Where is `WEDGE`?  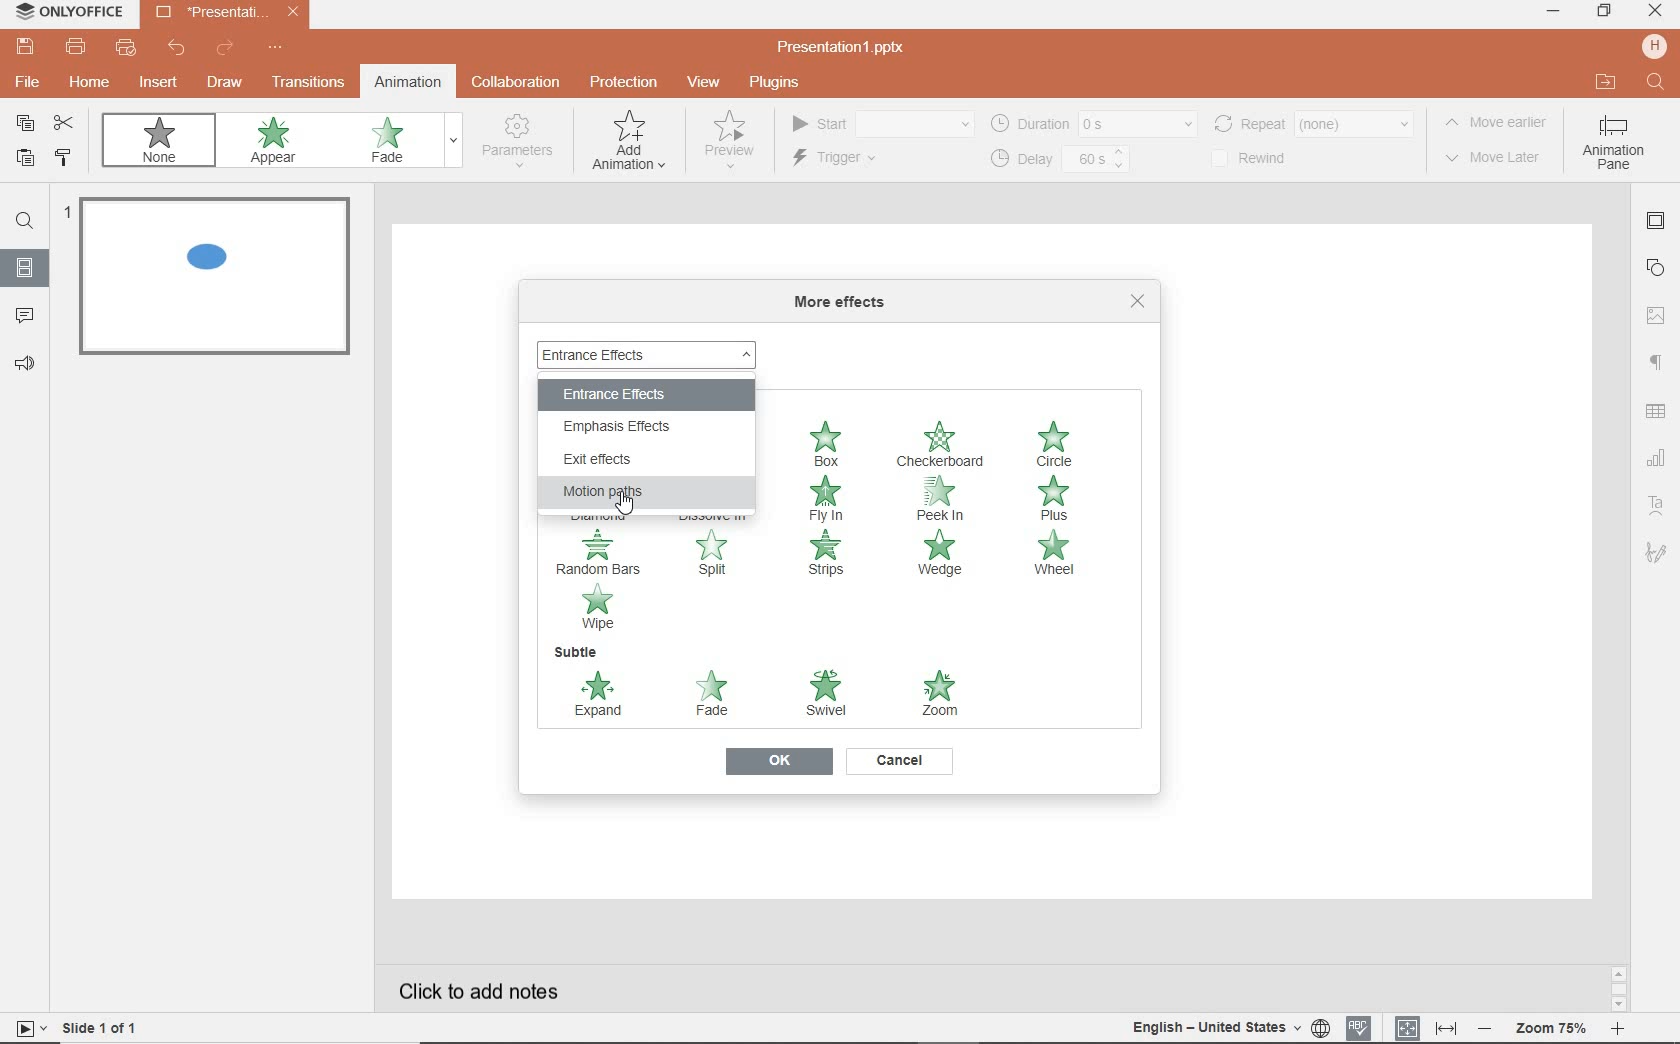
WEDGE is located at coordinates (942, 554).